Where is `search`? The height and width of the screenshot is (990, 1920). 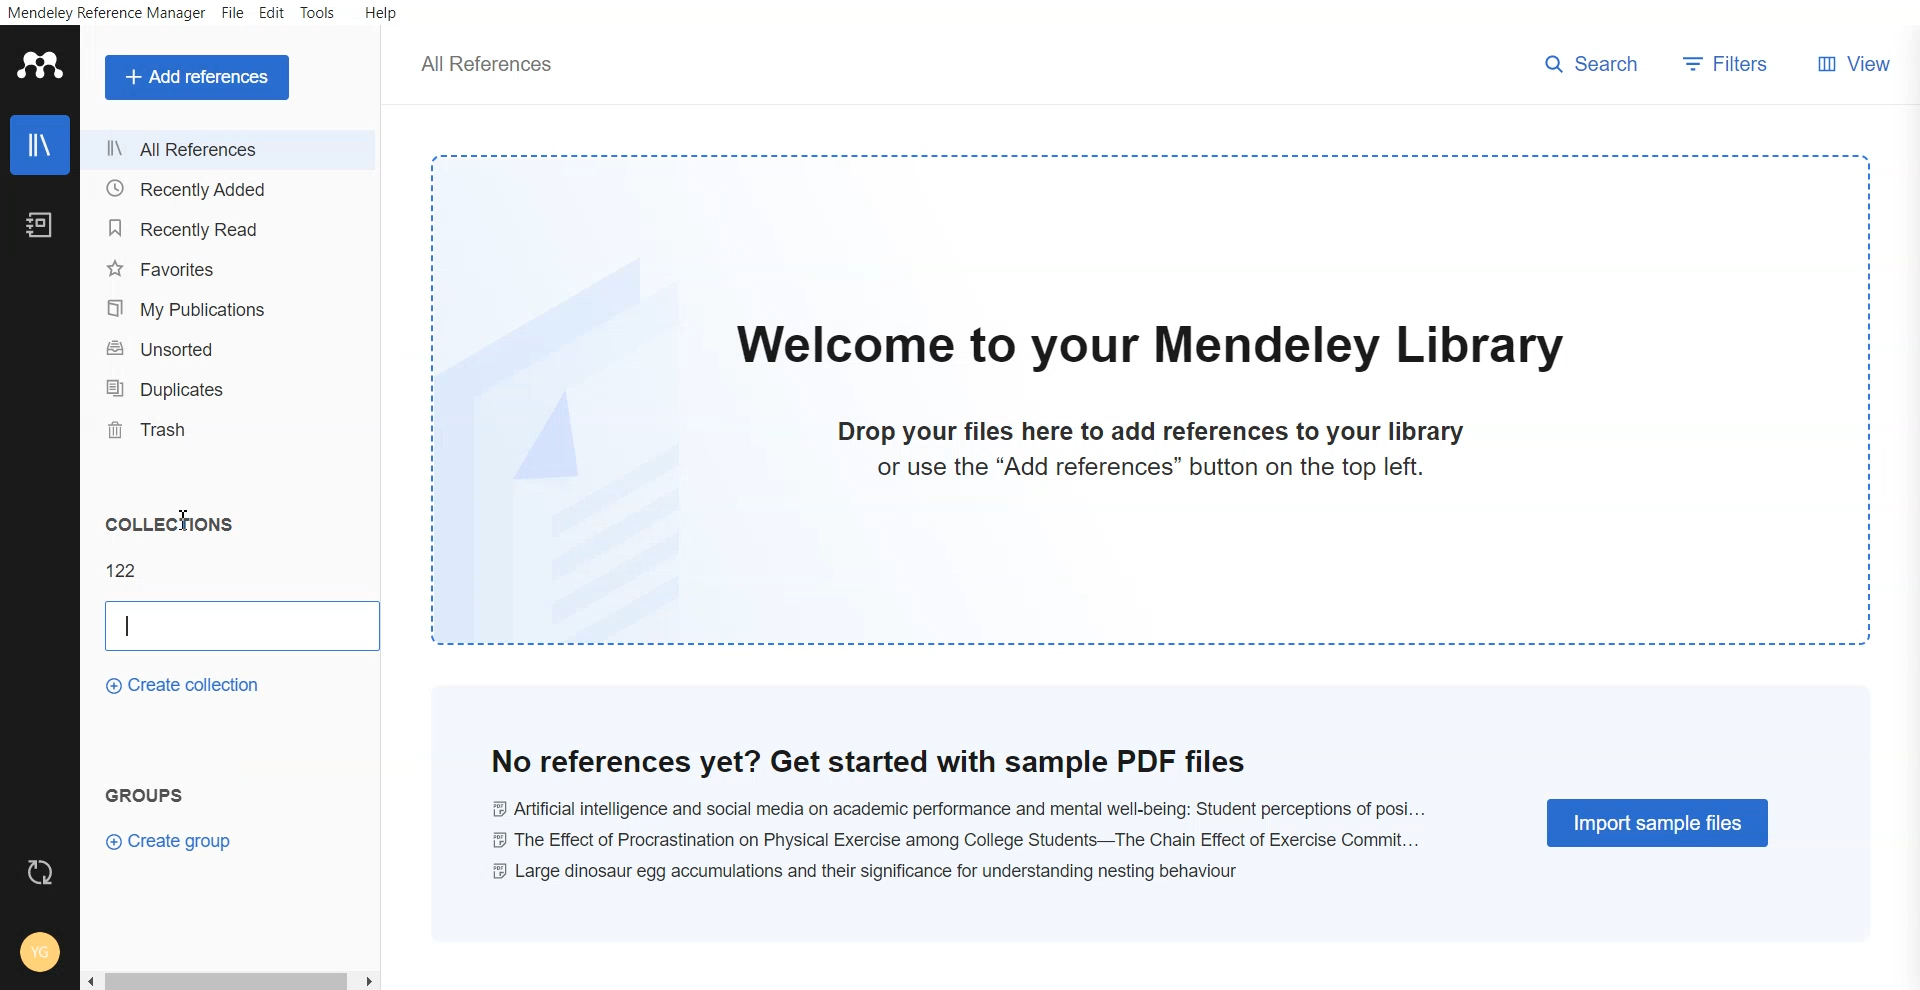 search is located at coordinates (1589, 61).